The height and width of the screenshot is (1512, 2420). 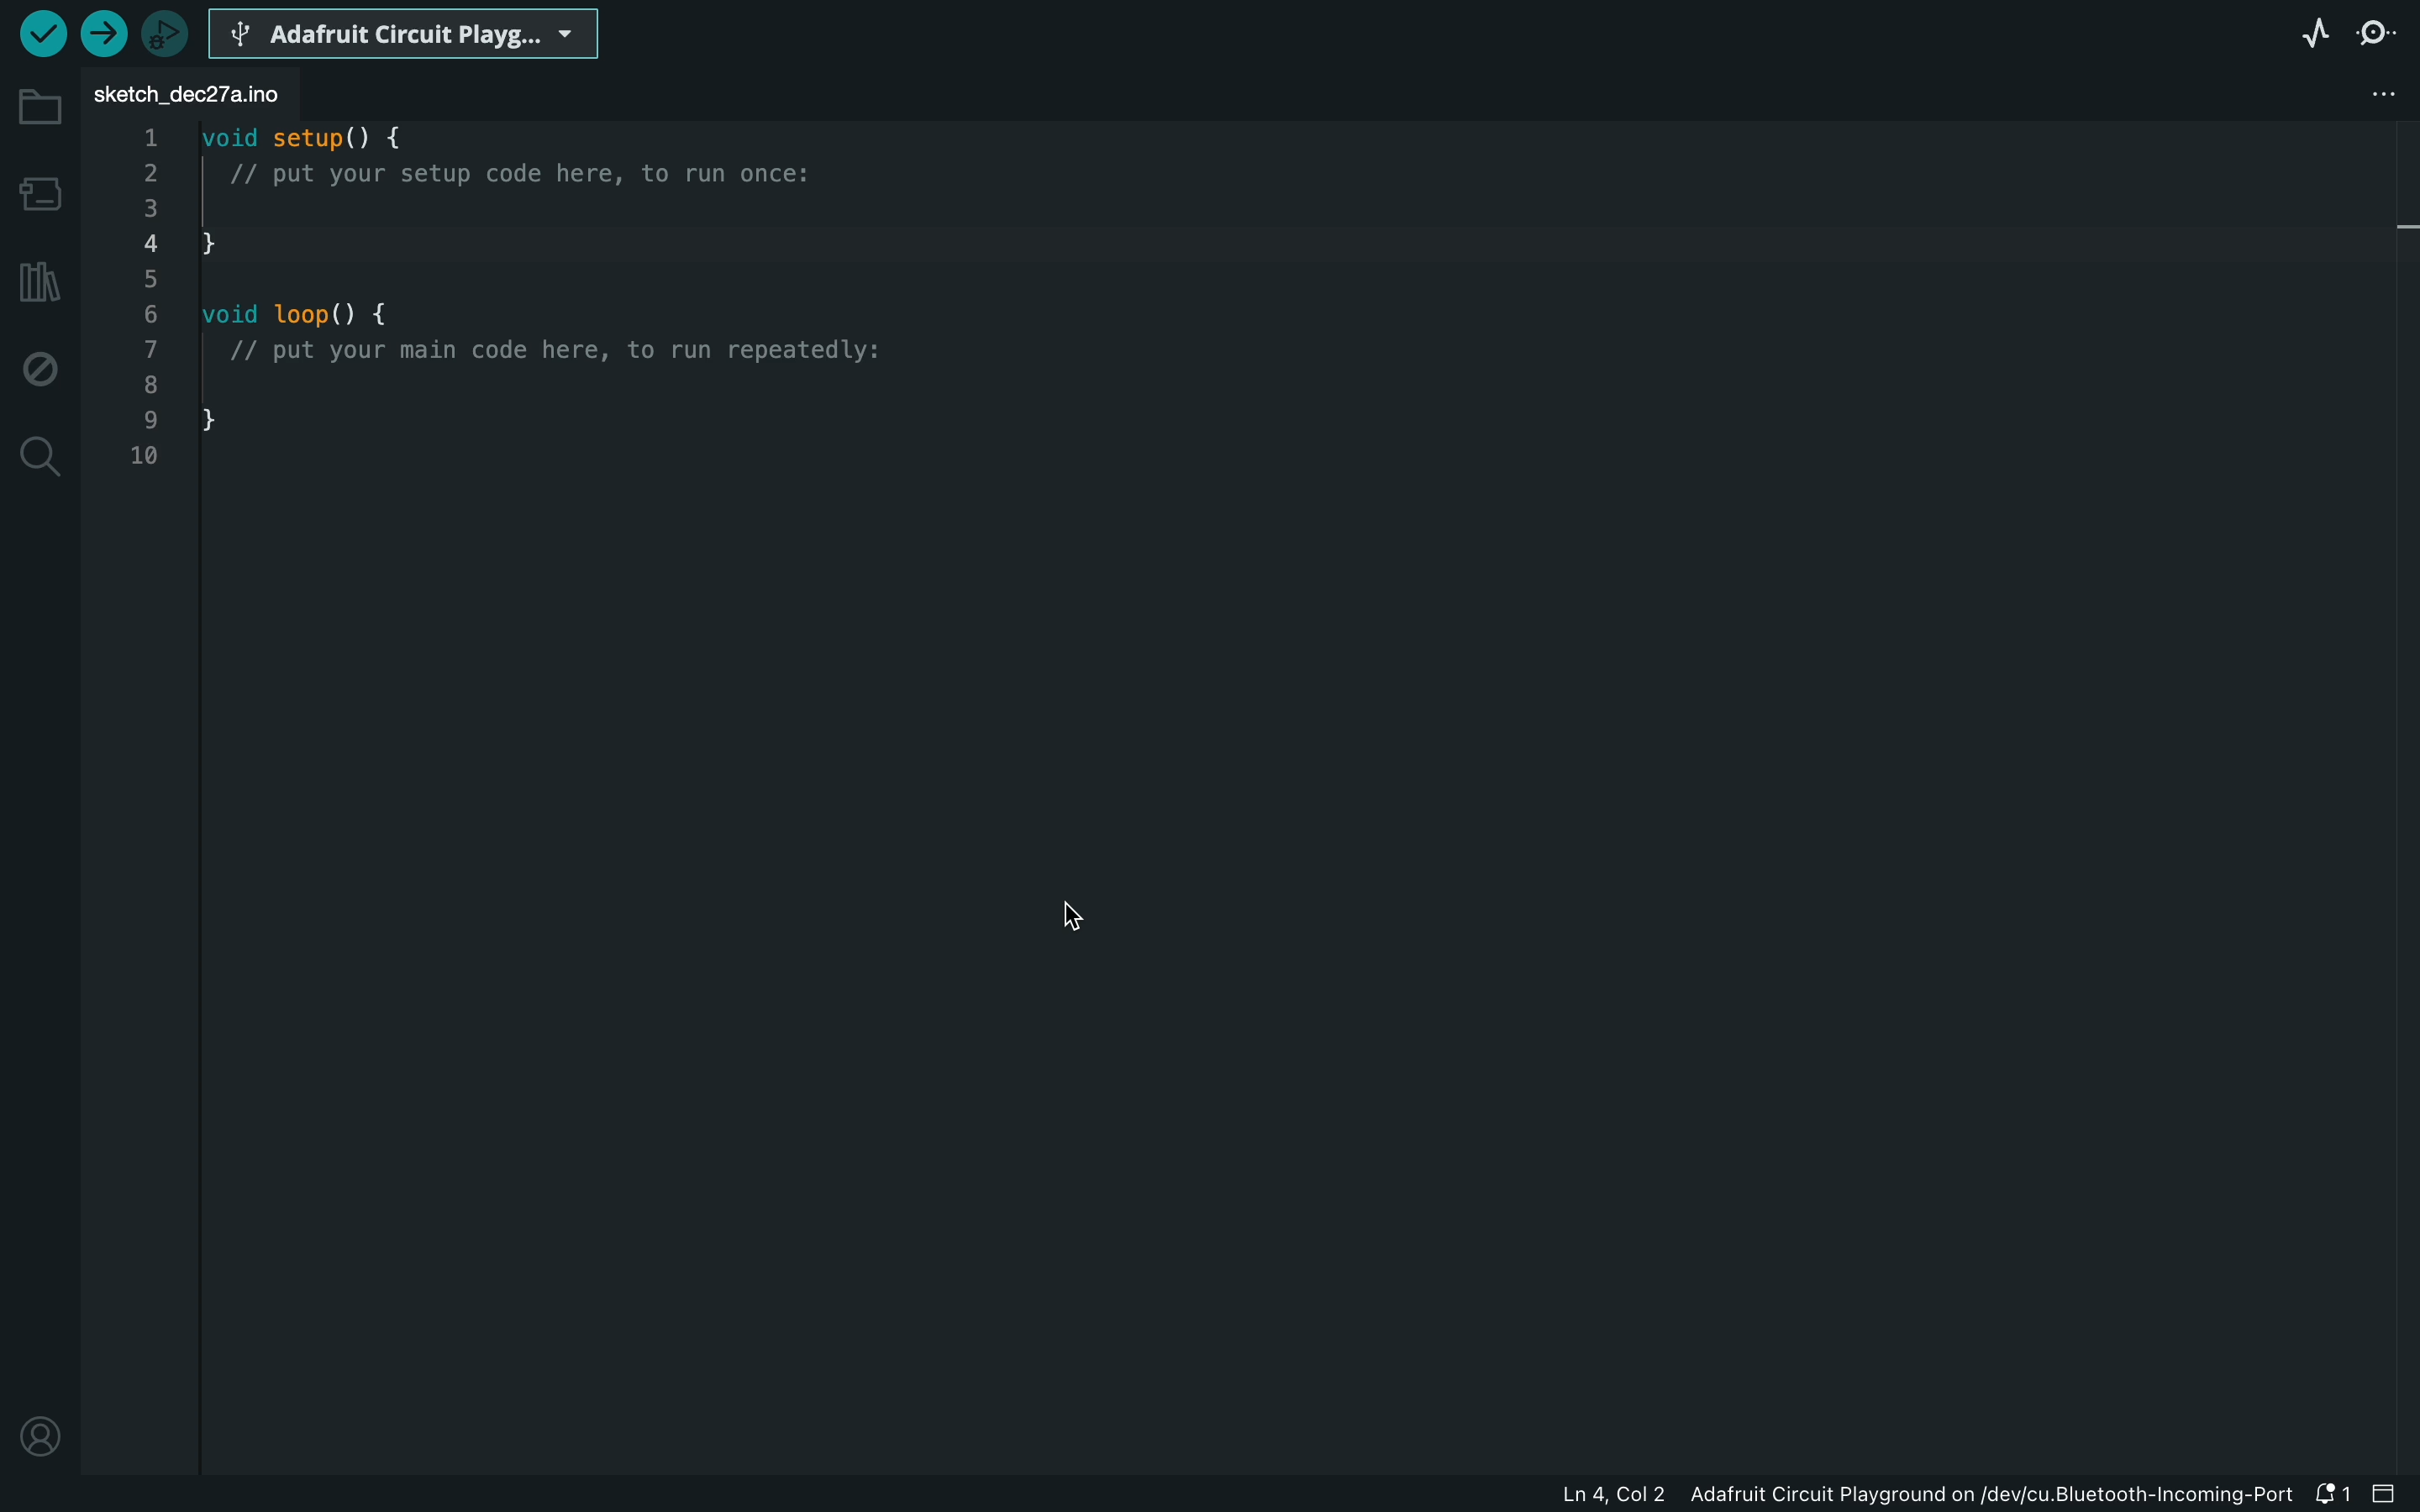 I want to click on verify, so click(x=43, y=36).